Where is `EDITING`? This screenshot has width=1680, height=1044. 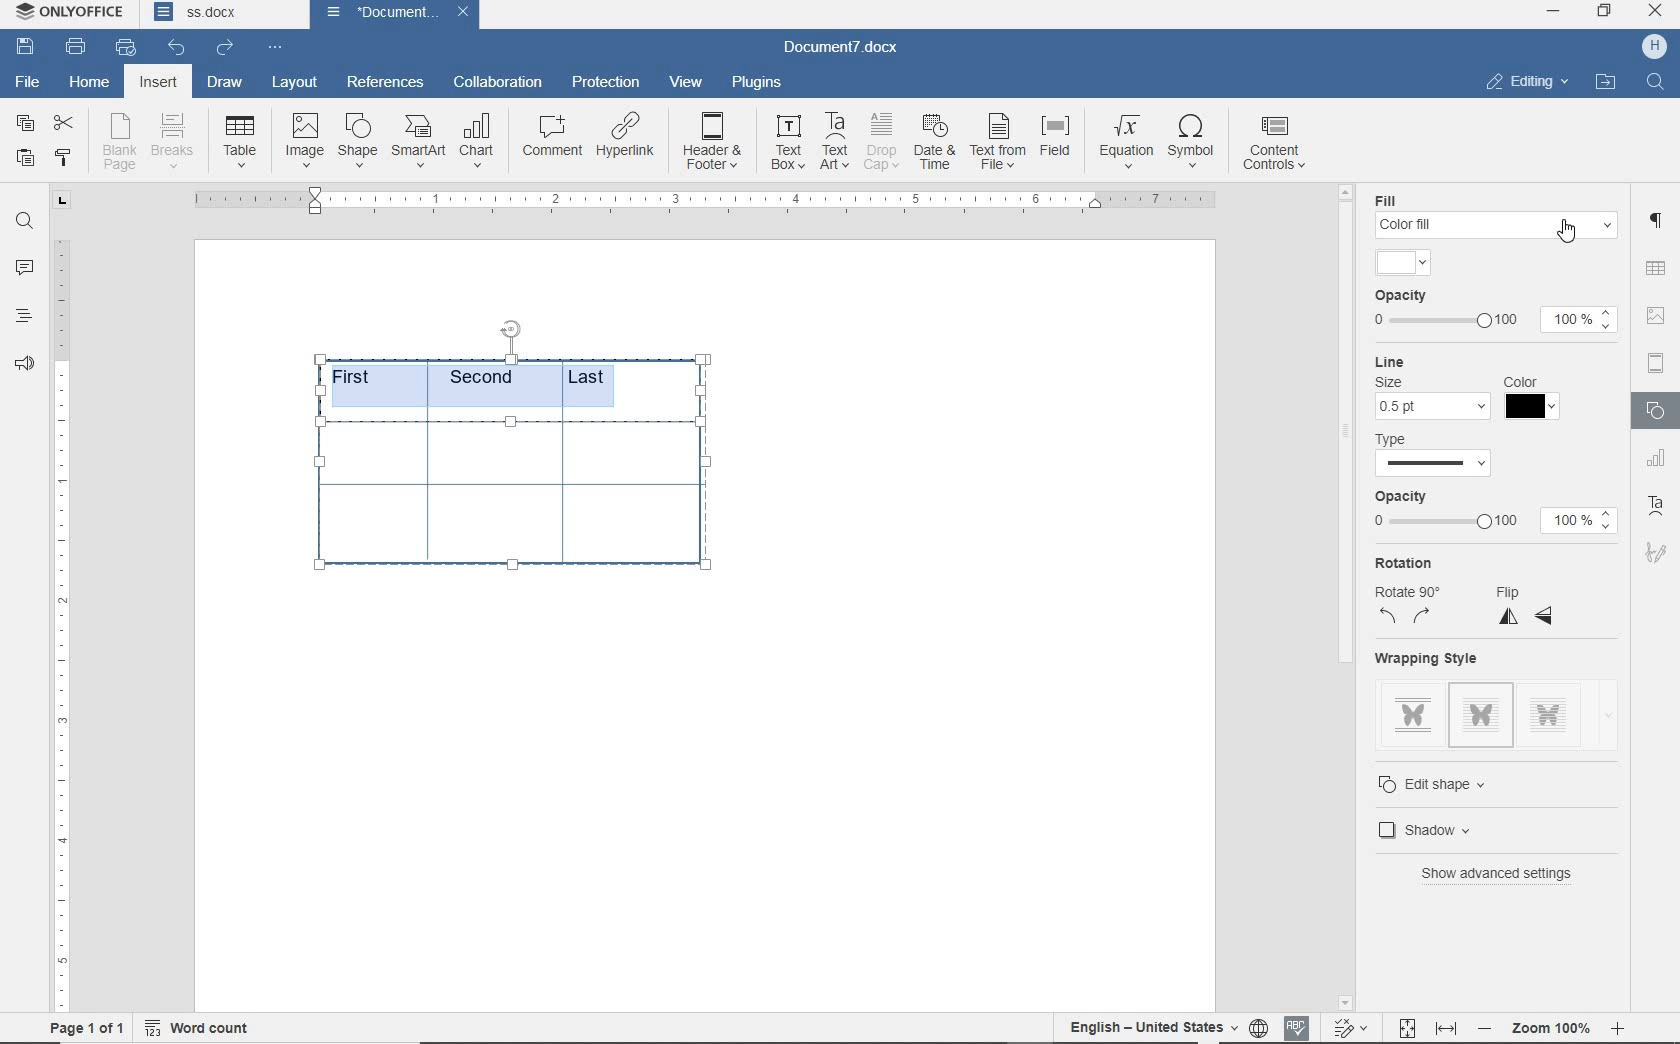
EDITING is located at coordinates (1525, 81).